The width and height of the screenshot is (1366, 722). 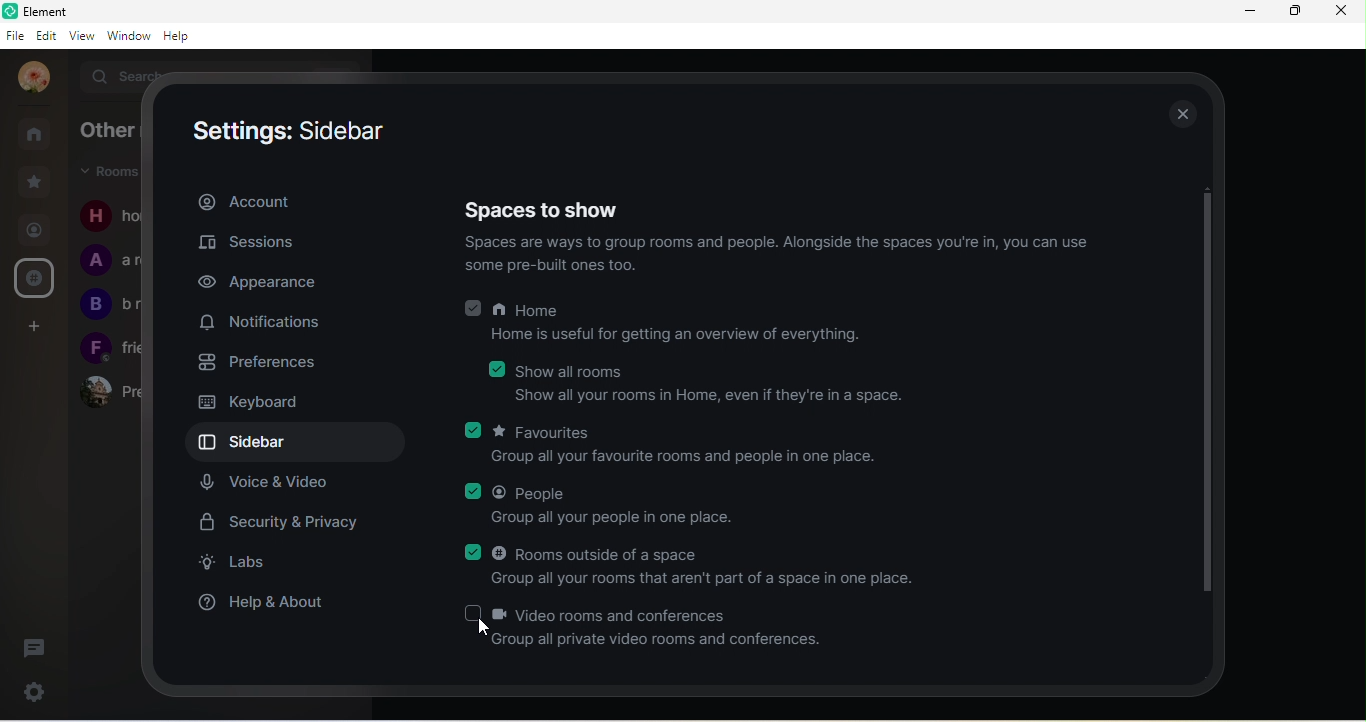 I want to click on text, so click(x=109, y=267).